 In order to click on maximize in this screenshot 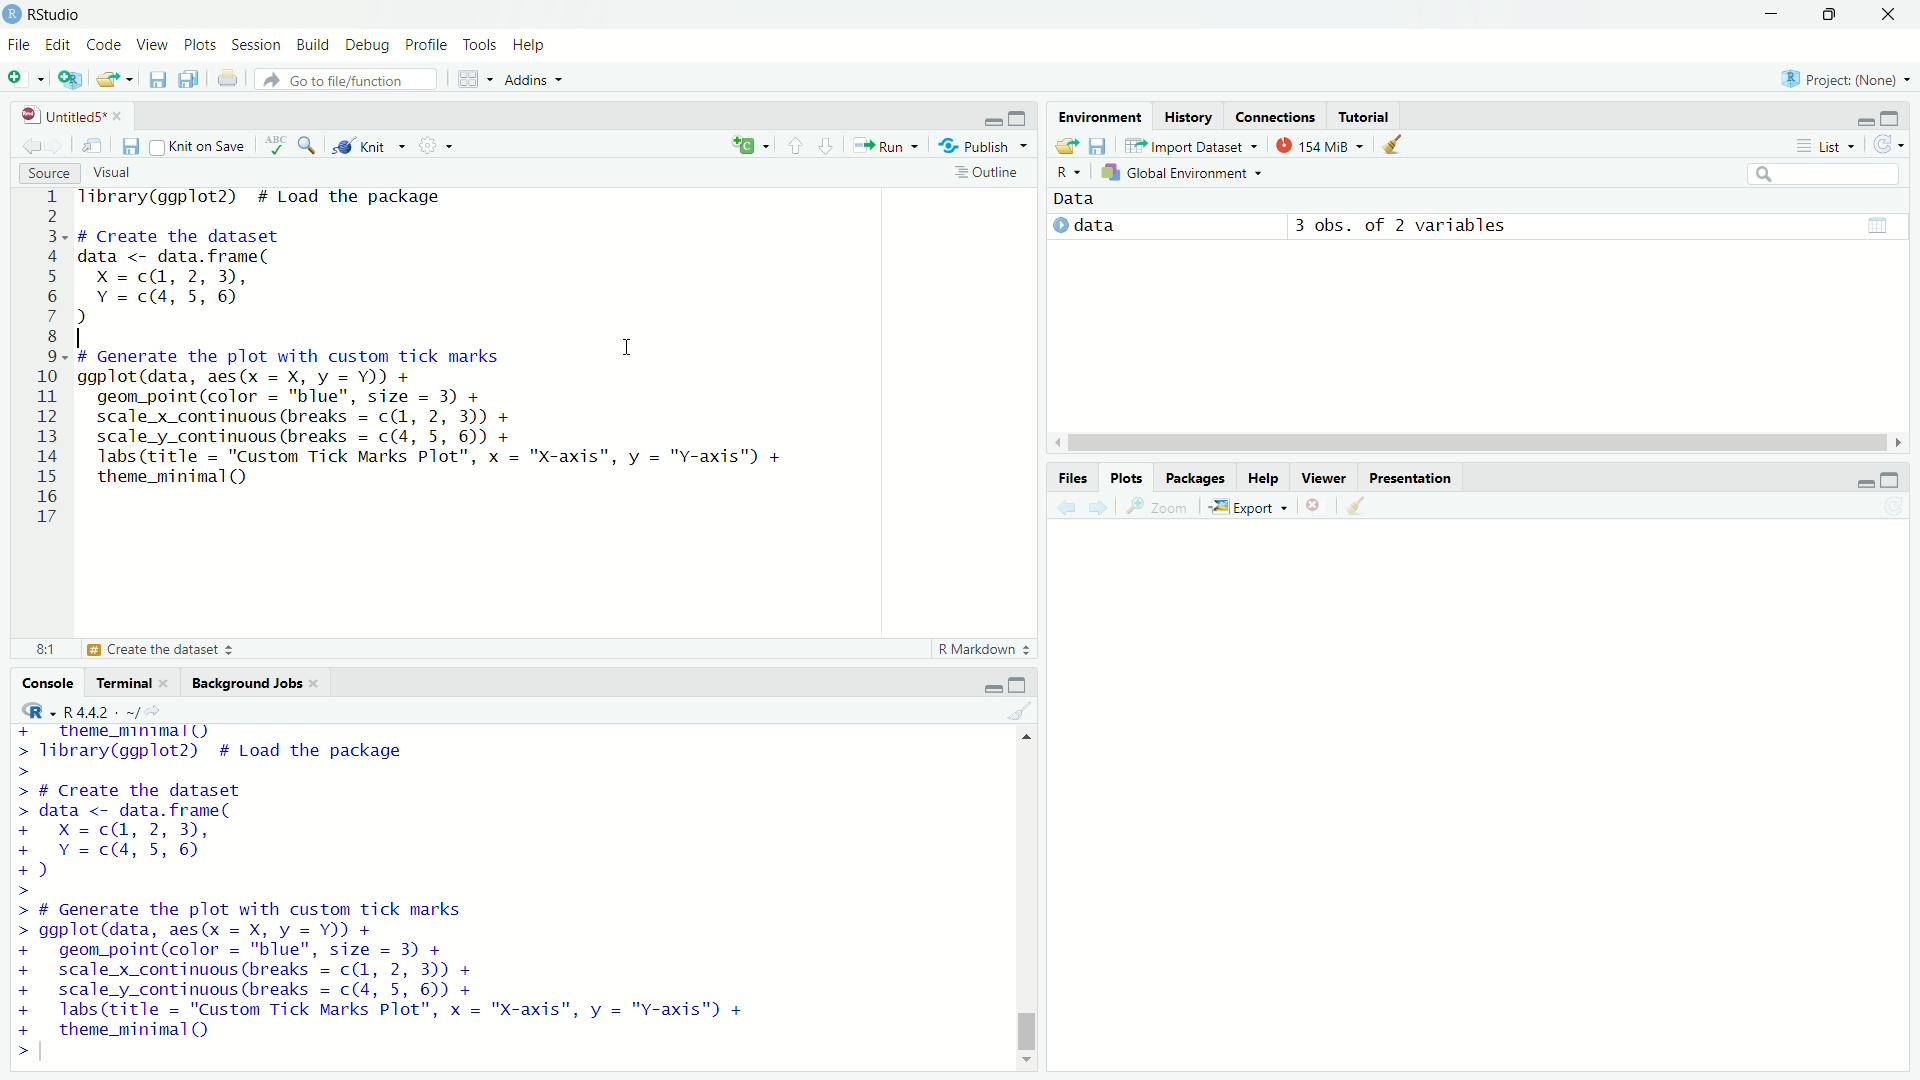, I will do `click(1022, 682)`.